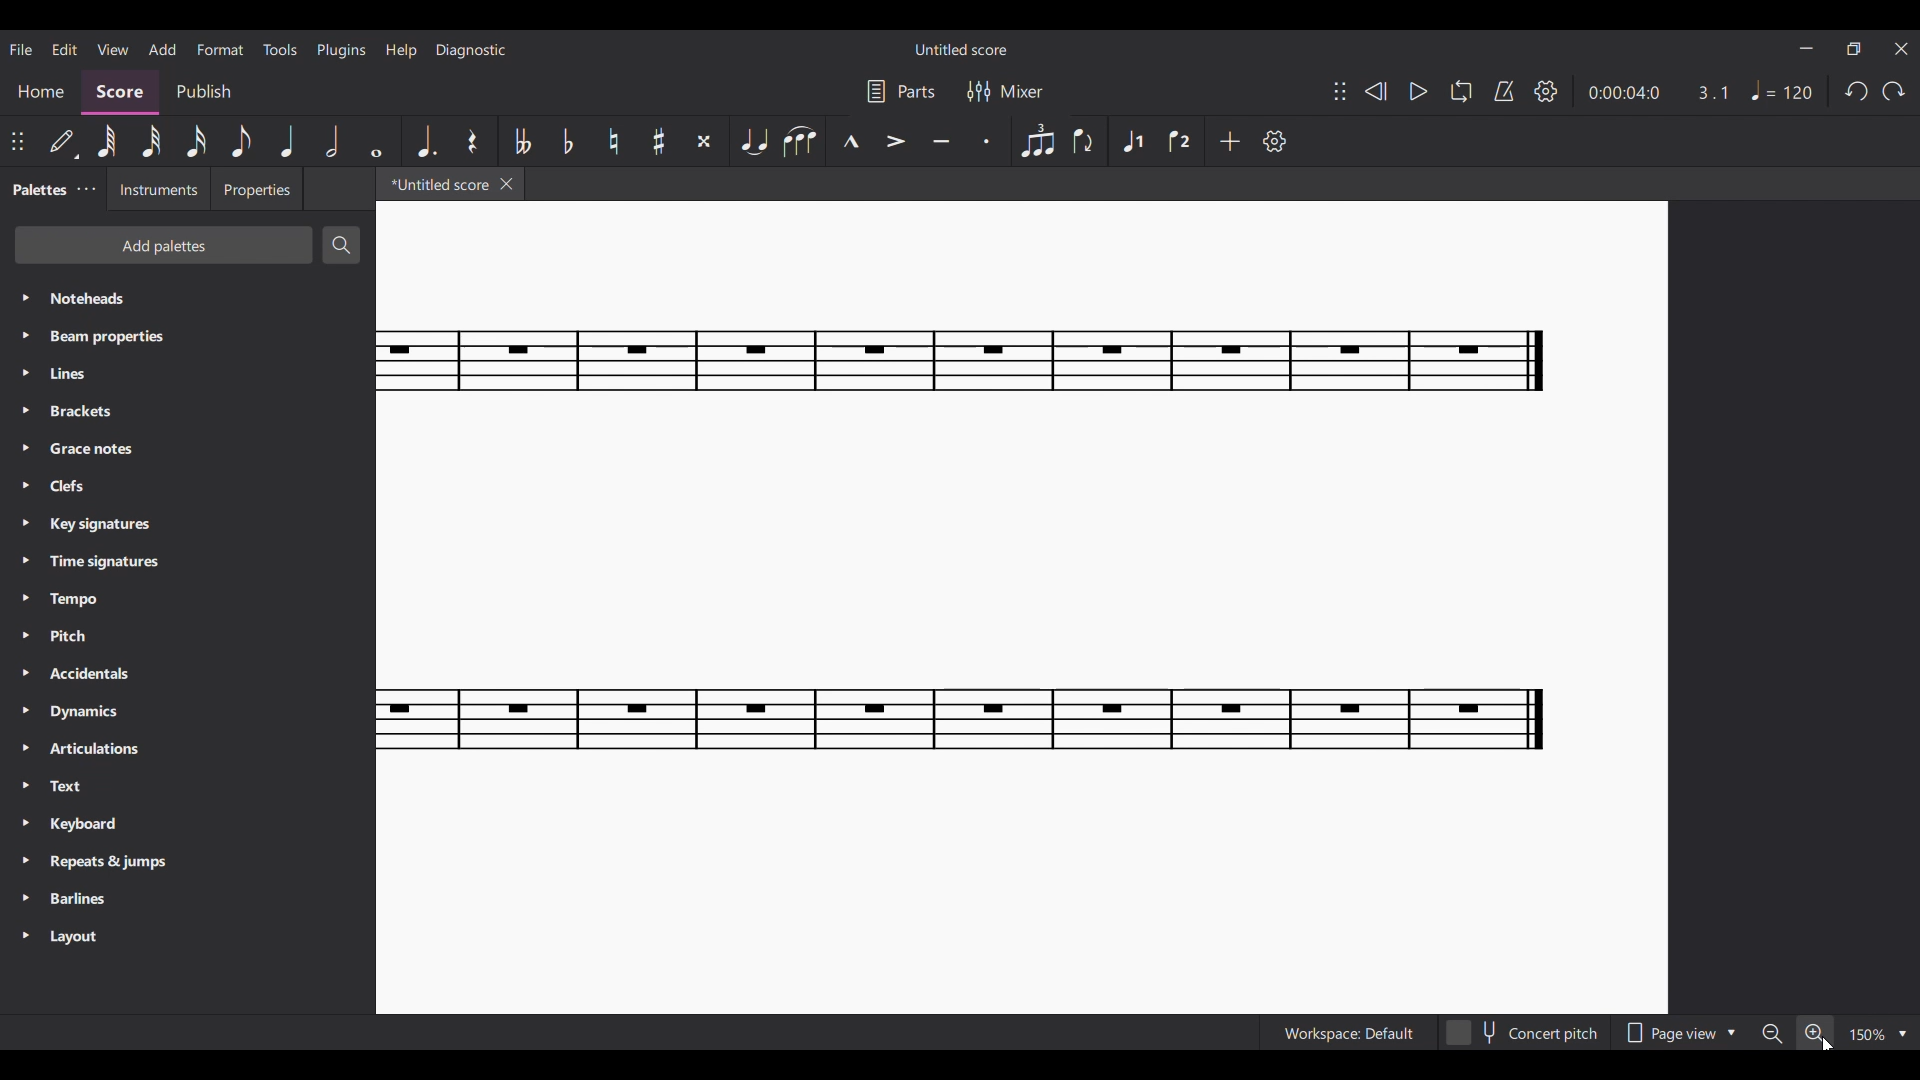 This screenshot has height=1080, width=1920. I want to click on Slur, so click(799, 141).